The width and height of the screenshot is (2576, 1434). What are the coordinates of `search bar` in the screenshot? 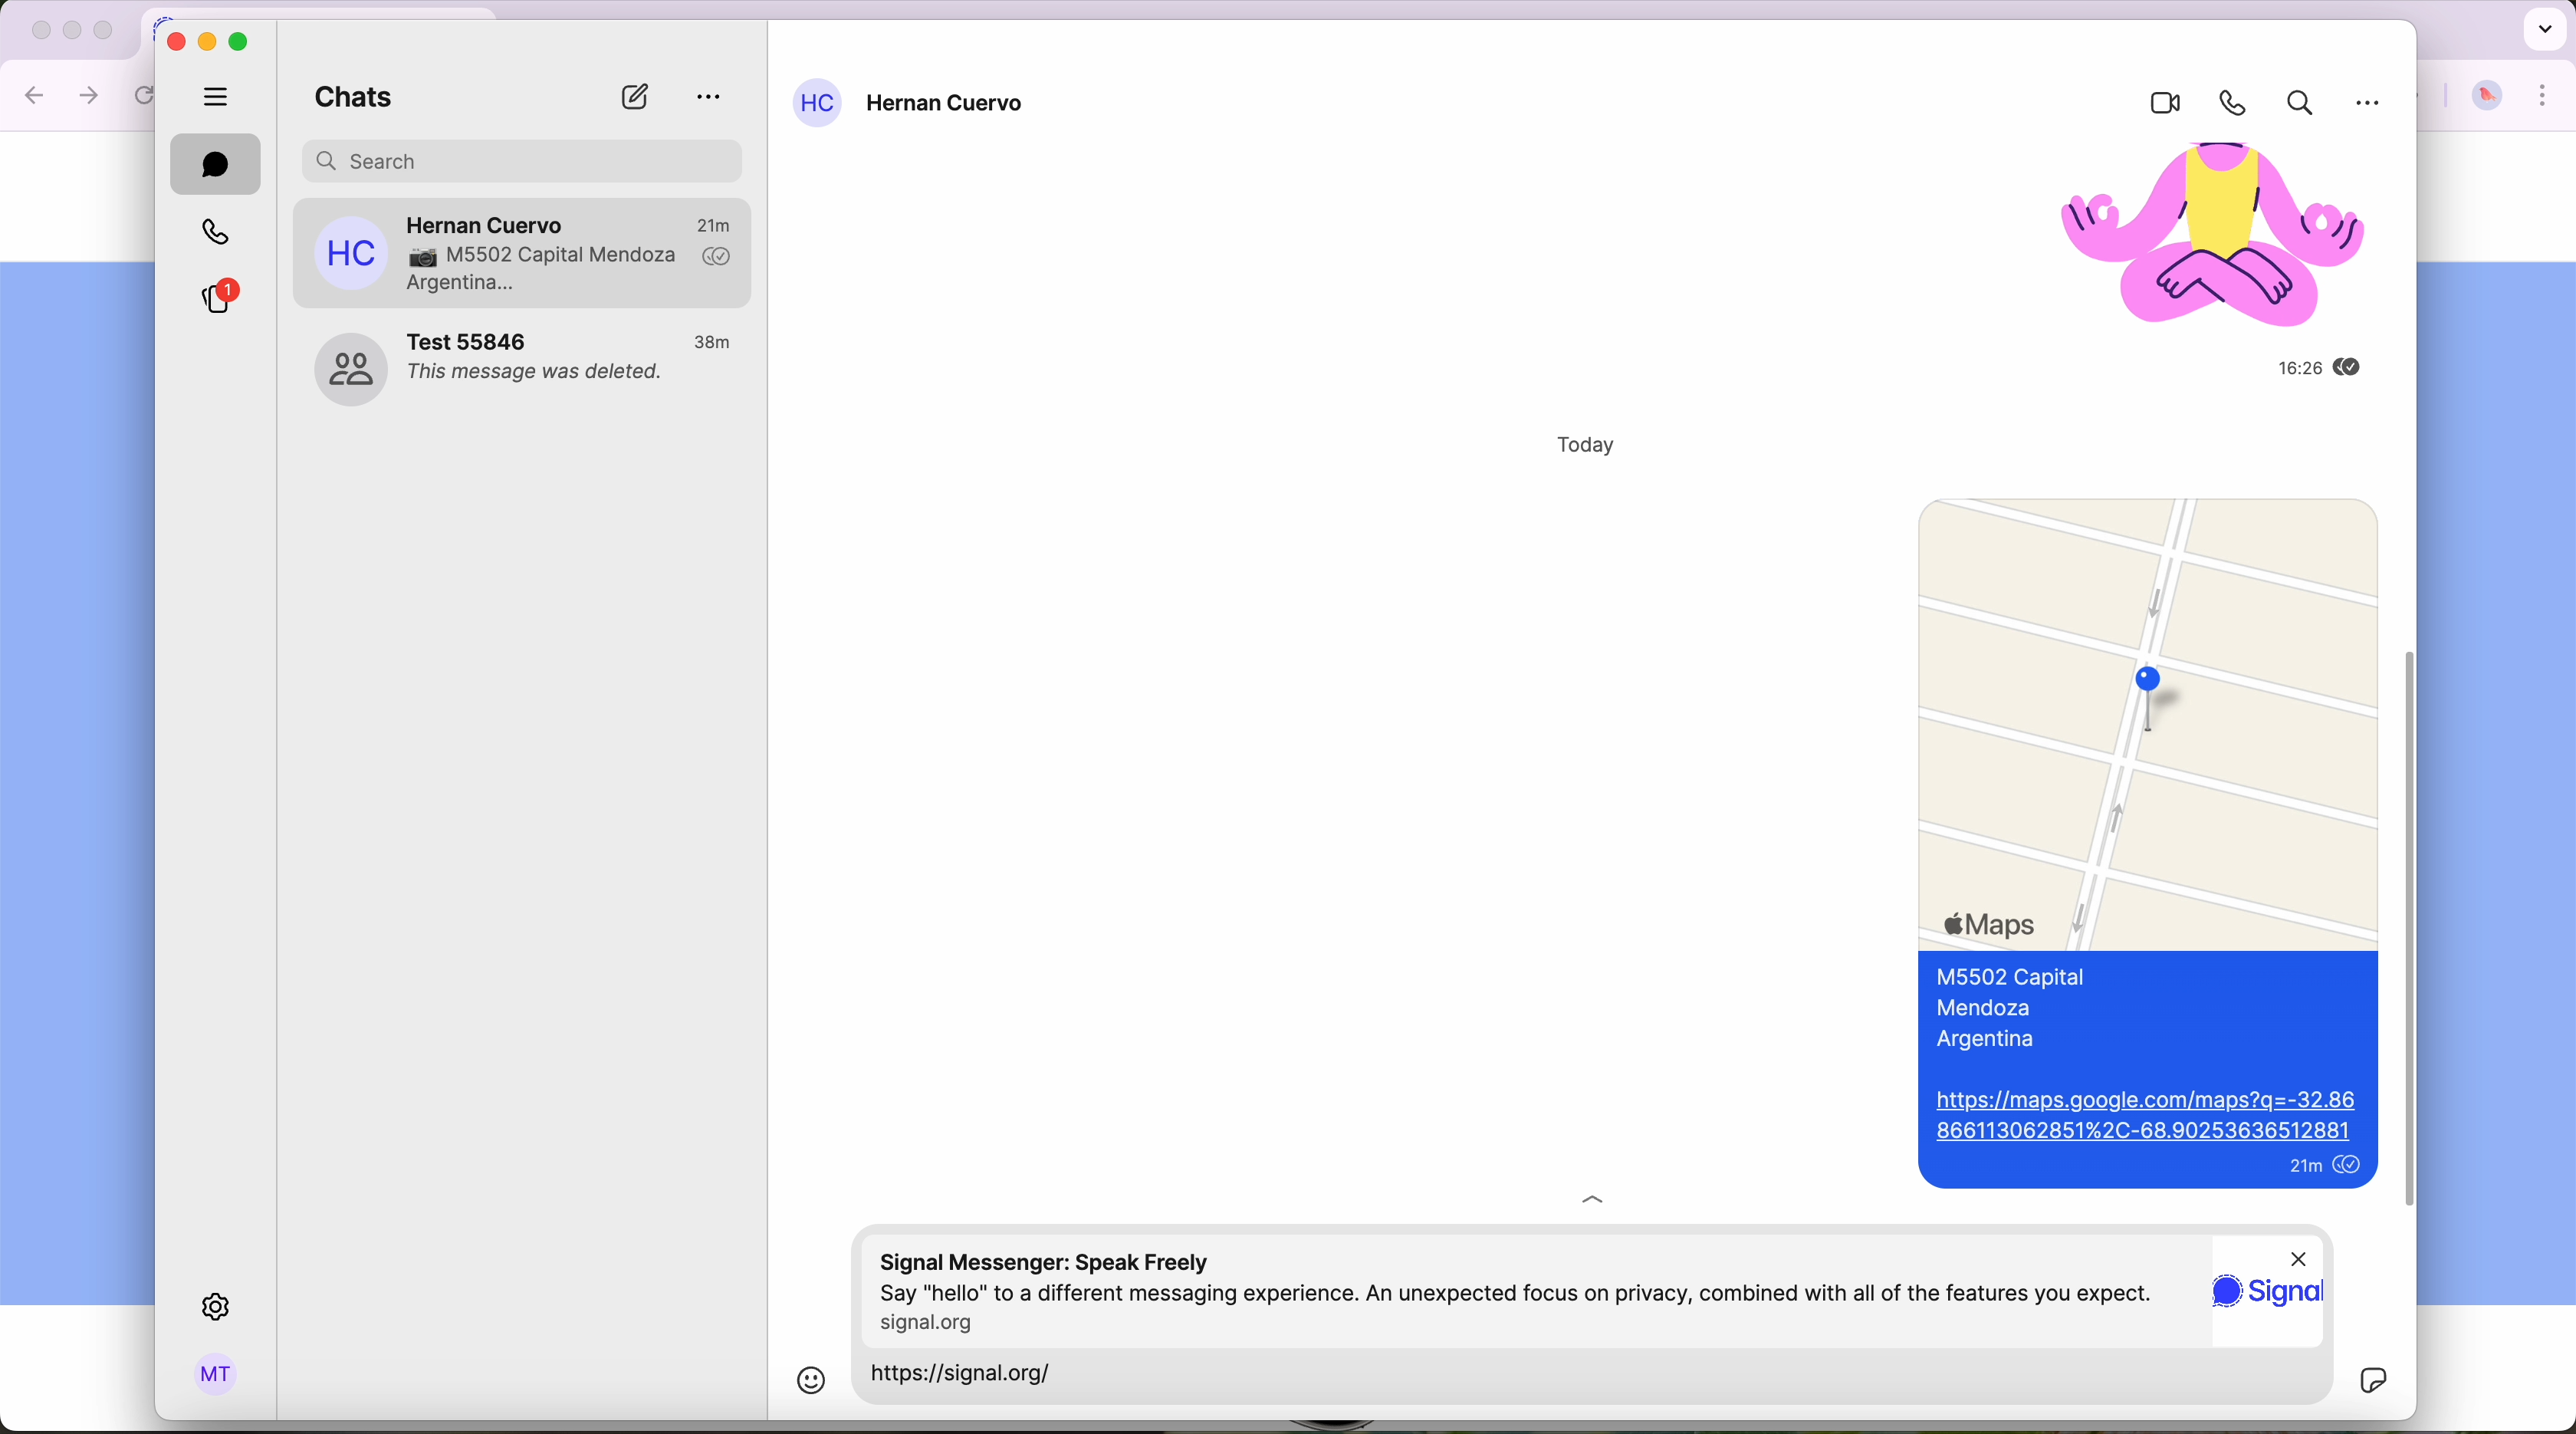 It's located at (525, 158).